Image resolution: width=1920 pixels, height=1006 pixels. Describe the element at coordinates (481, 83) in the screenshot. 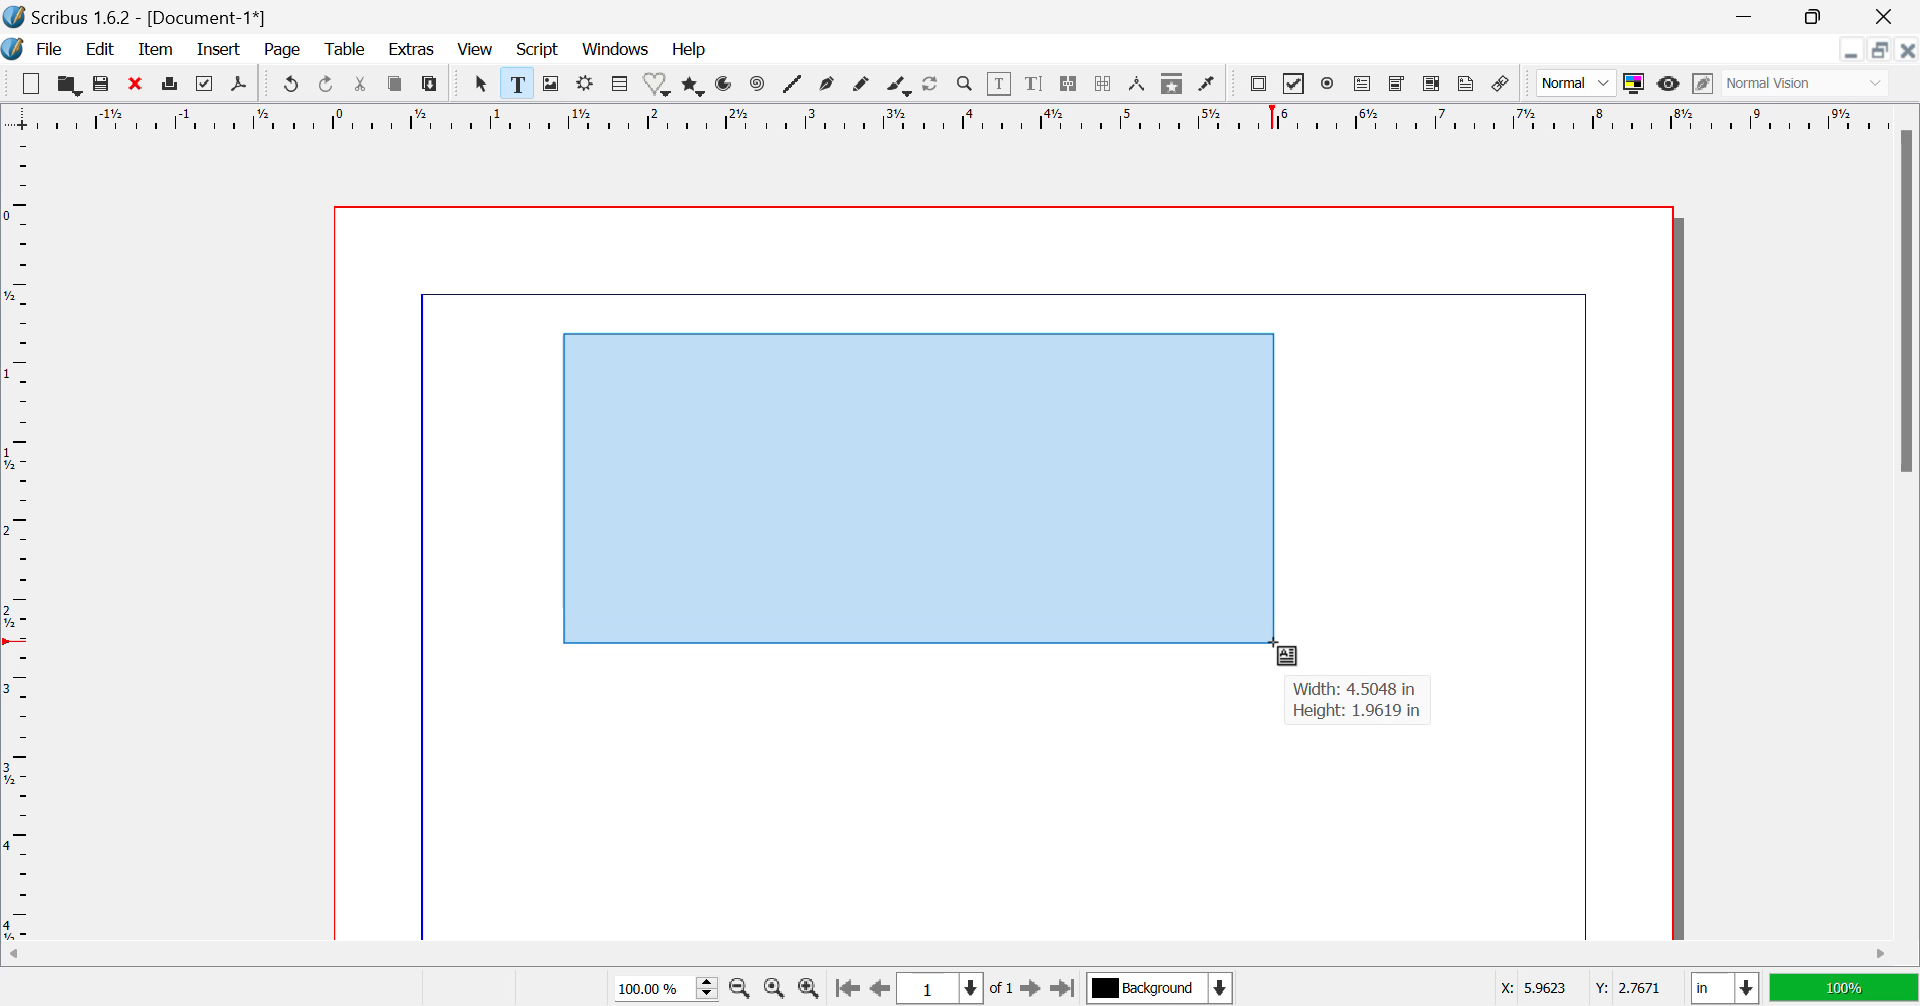

I see `Select` at that location.